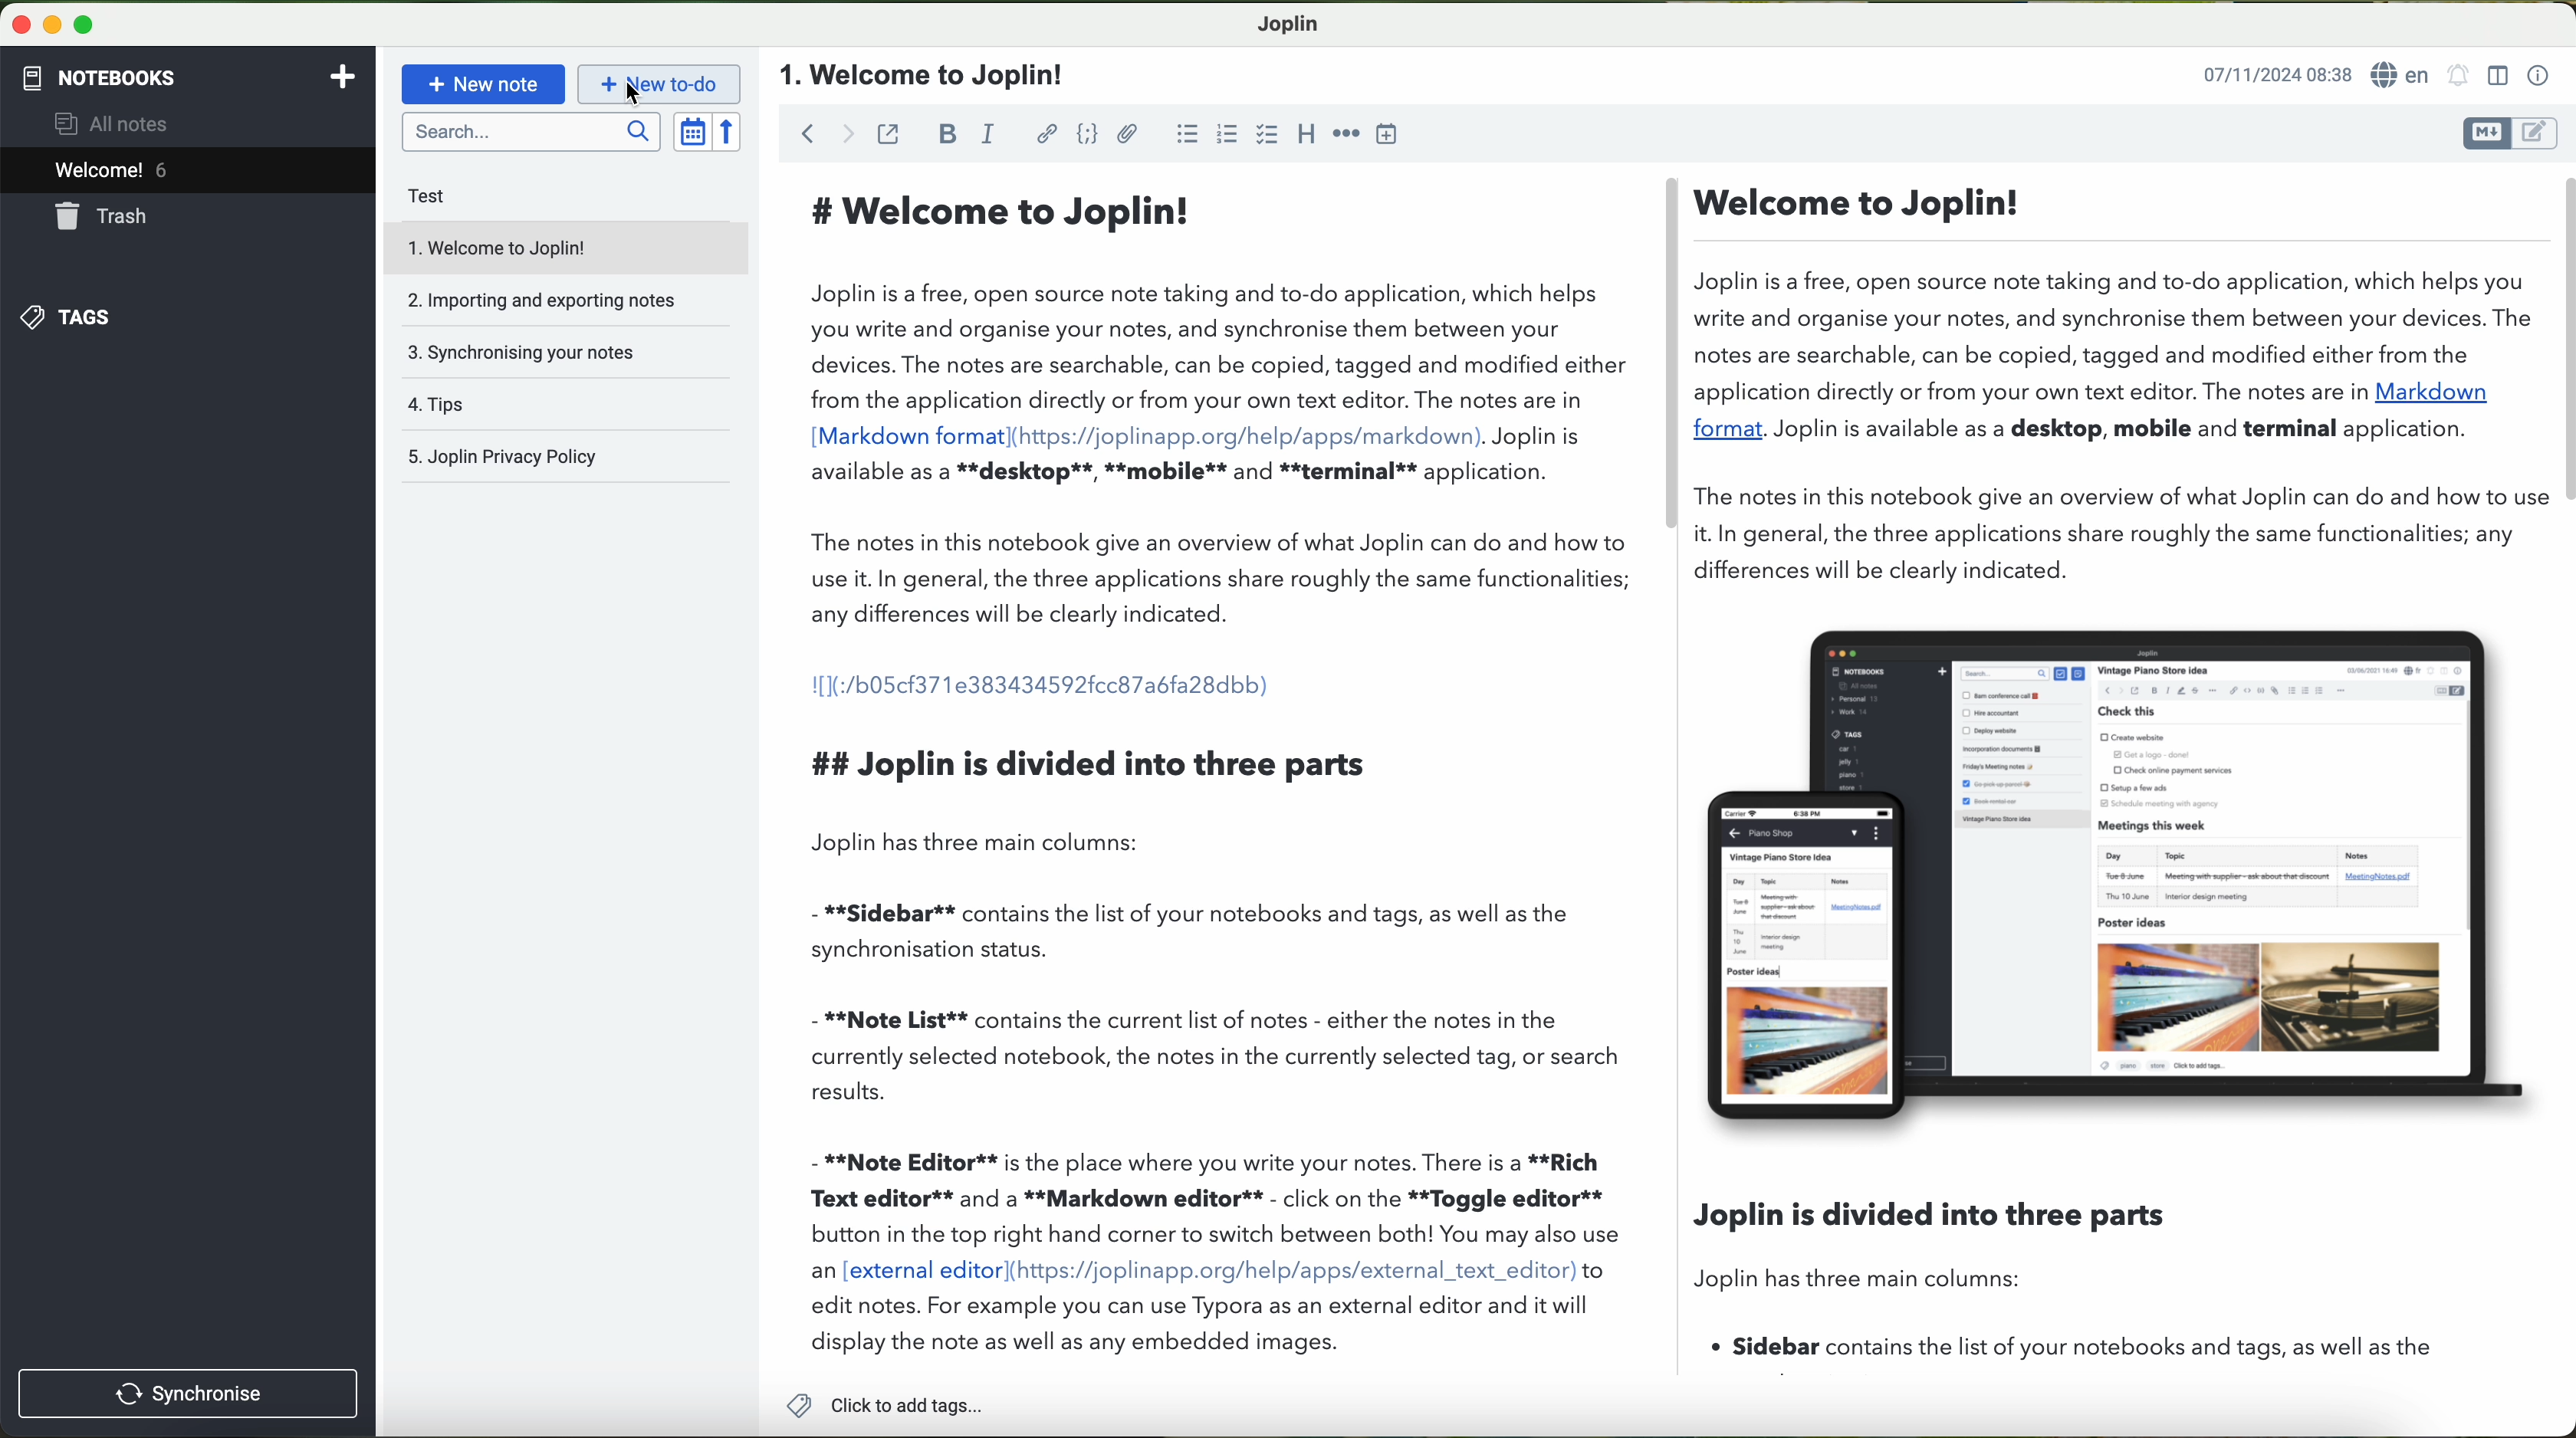  Describe the element at coordinates (2278, 75) in the screenshot. I see `date and hour` at that location.